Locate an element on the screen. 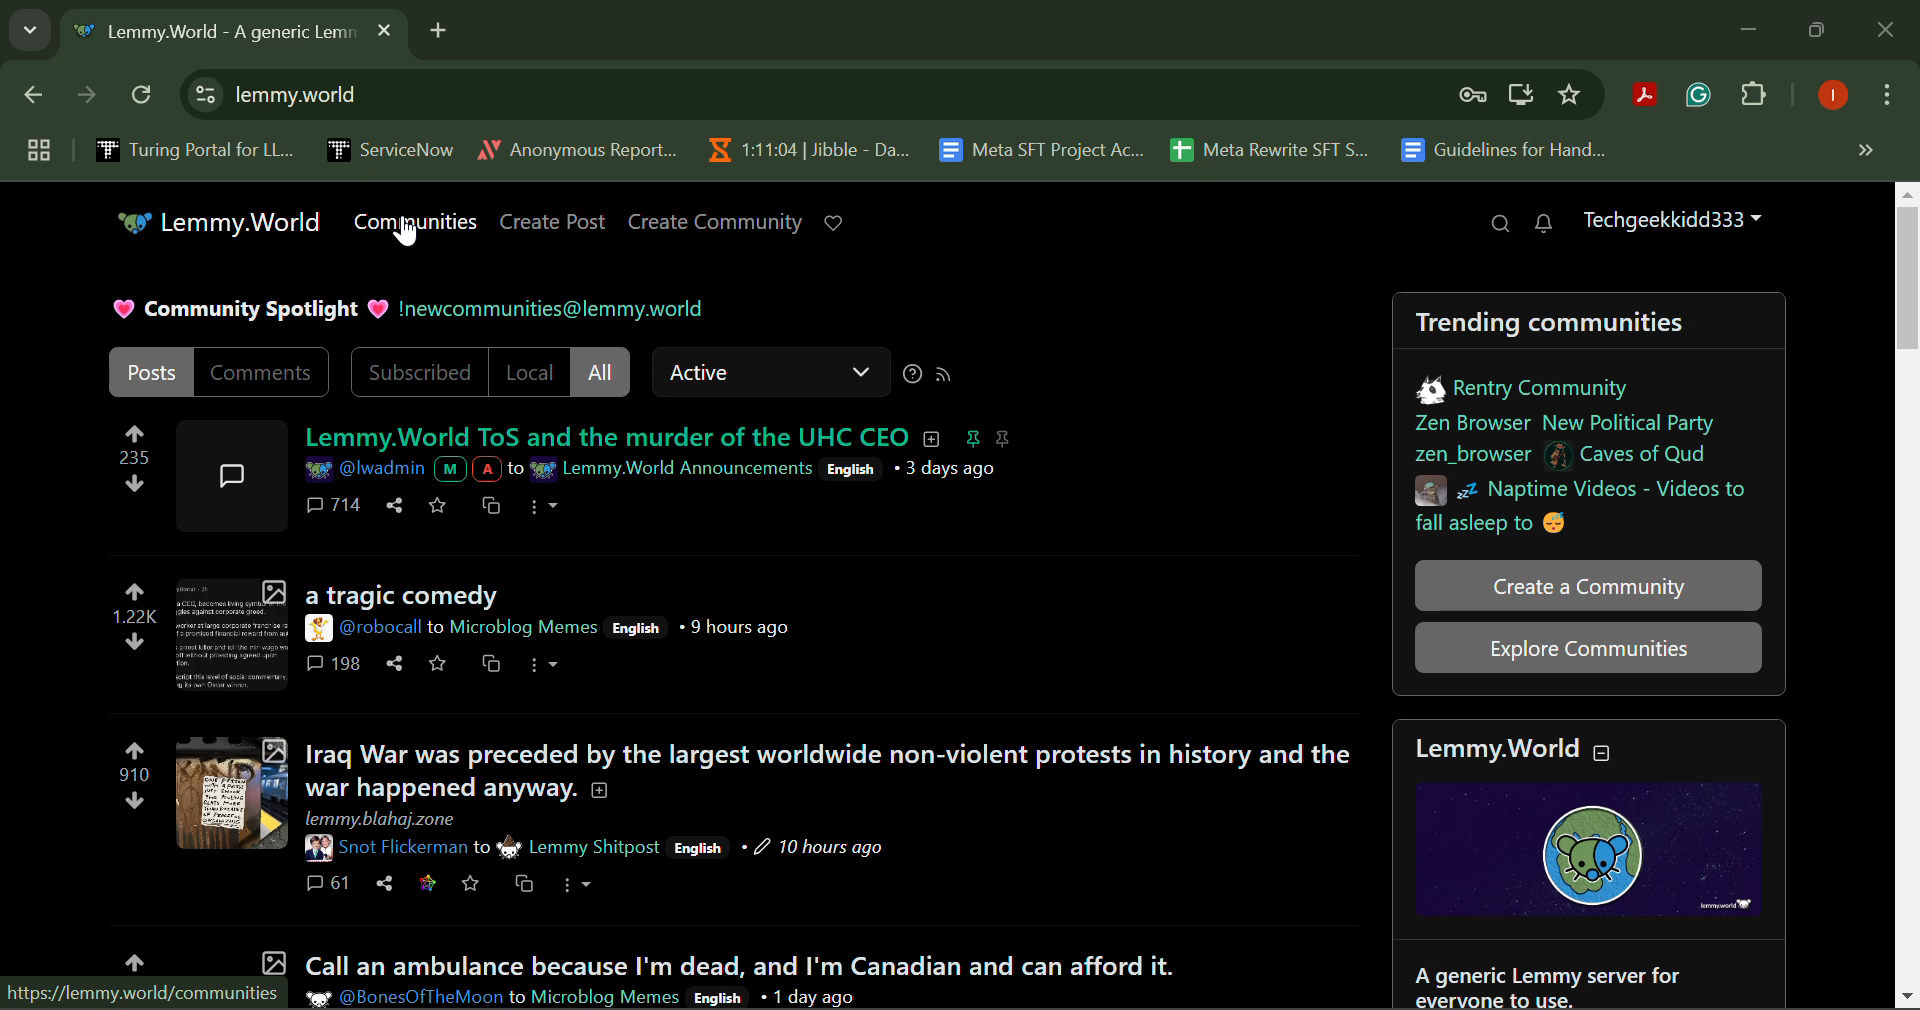 The height and width of the screenshot is (1010, 1920). Close Window is located at coordinates (1886, 32).